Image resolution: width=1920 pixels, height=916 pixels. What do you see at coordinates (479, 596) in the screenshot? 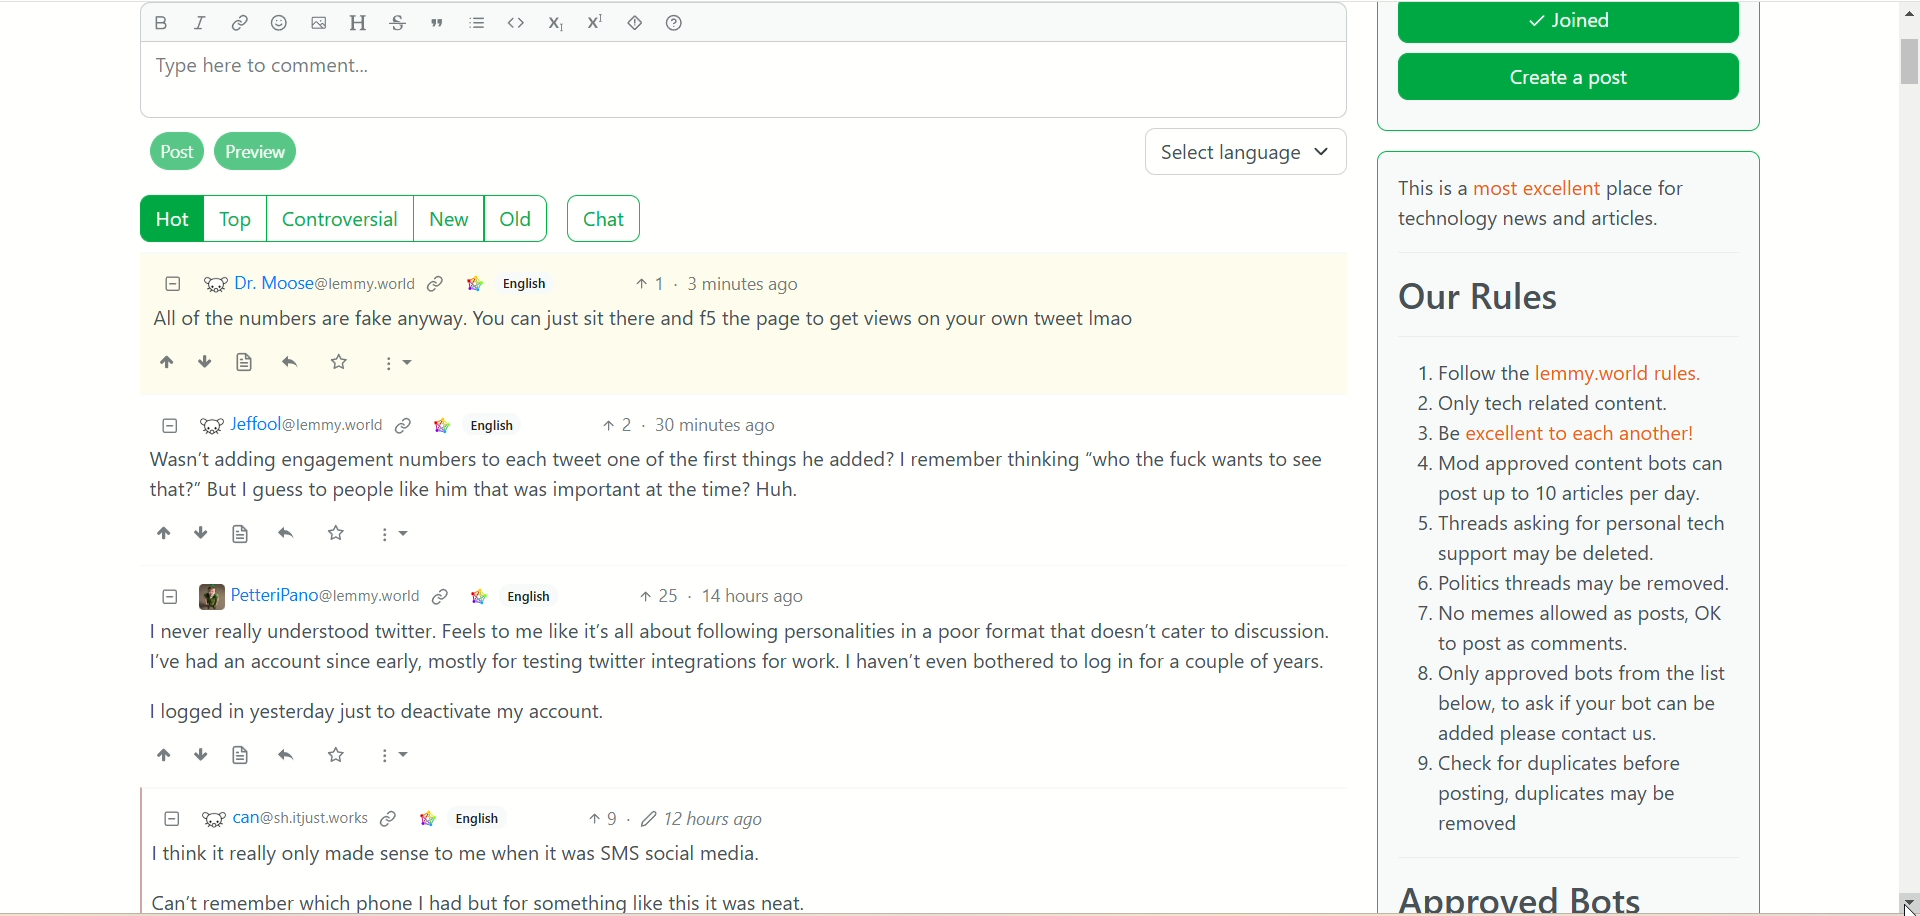
I see `Link` at bounding box center [479, 596].